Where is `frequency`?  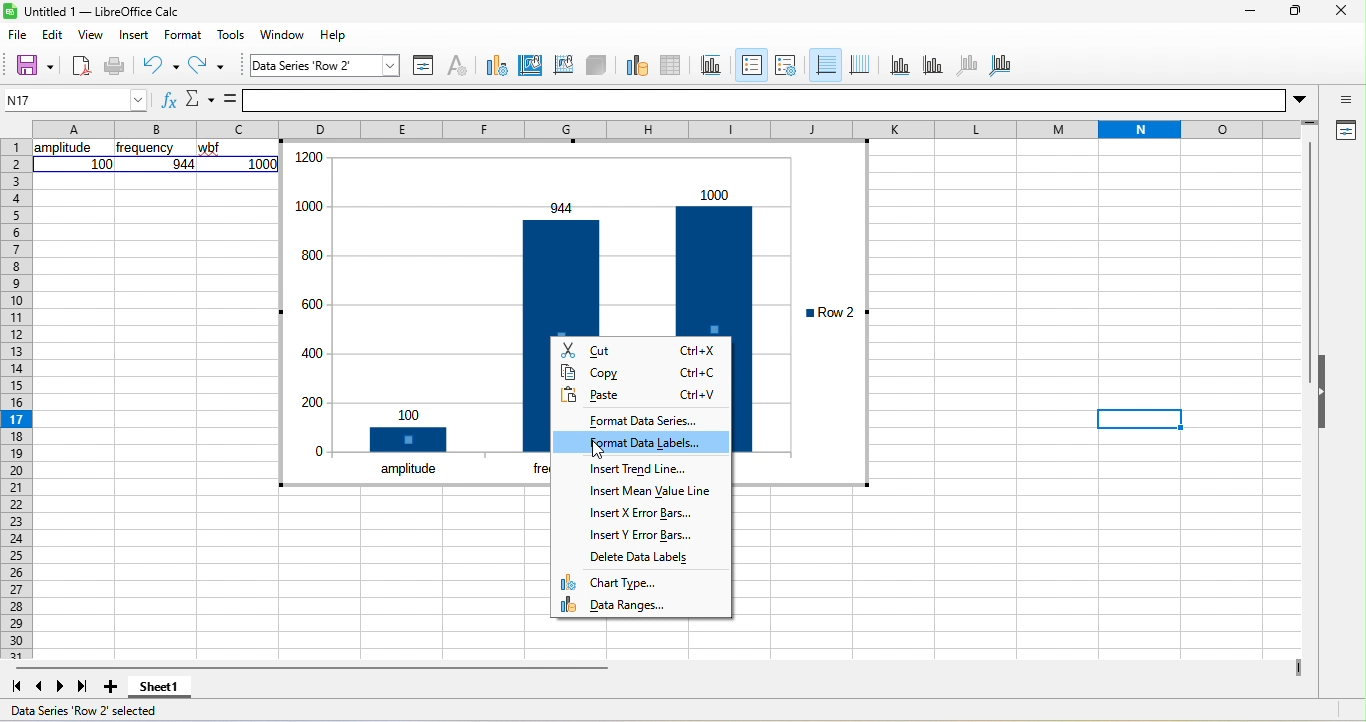
frequency is located at coordinates (146, 149).